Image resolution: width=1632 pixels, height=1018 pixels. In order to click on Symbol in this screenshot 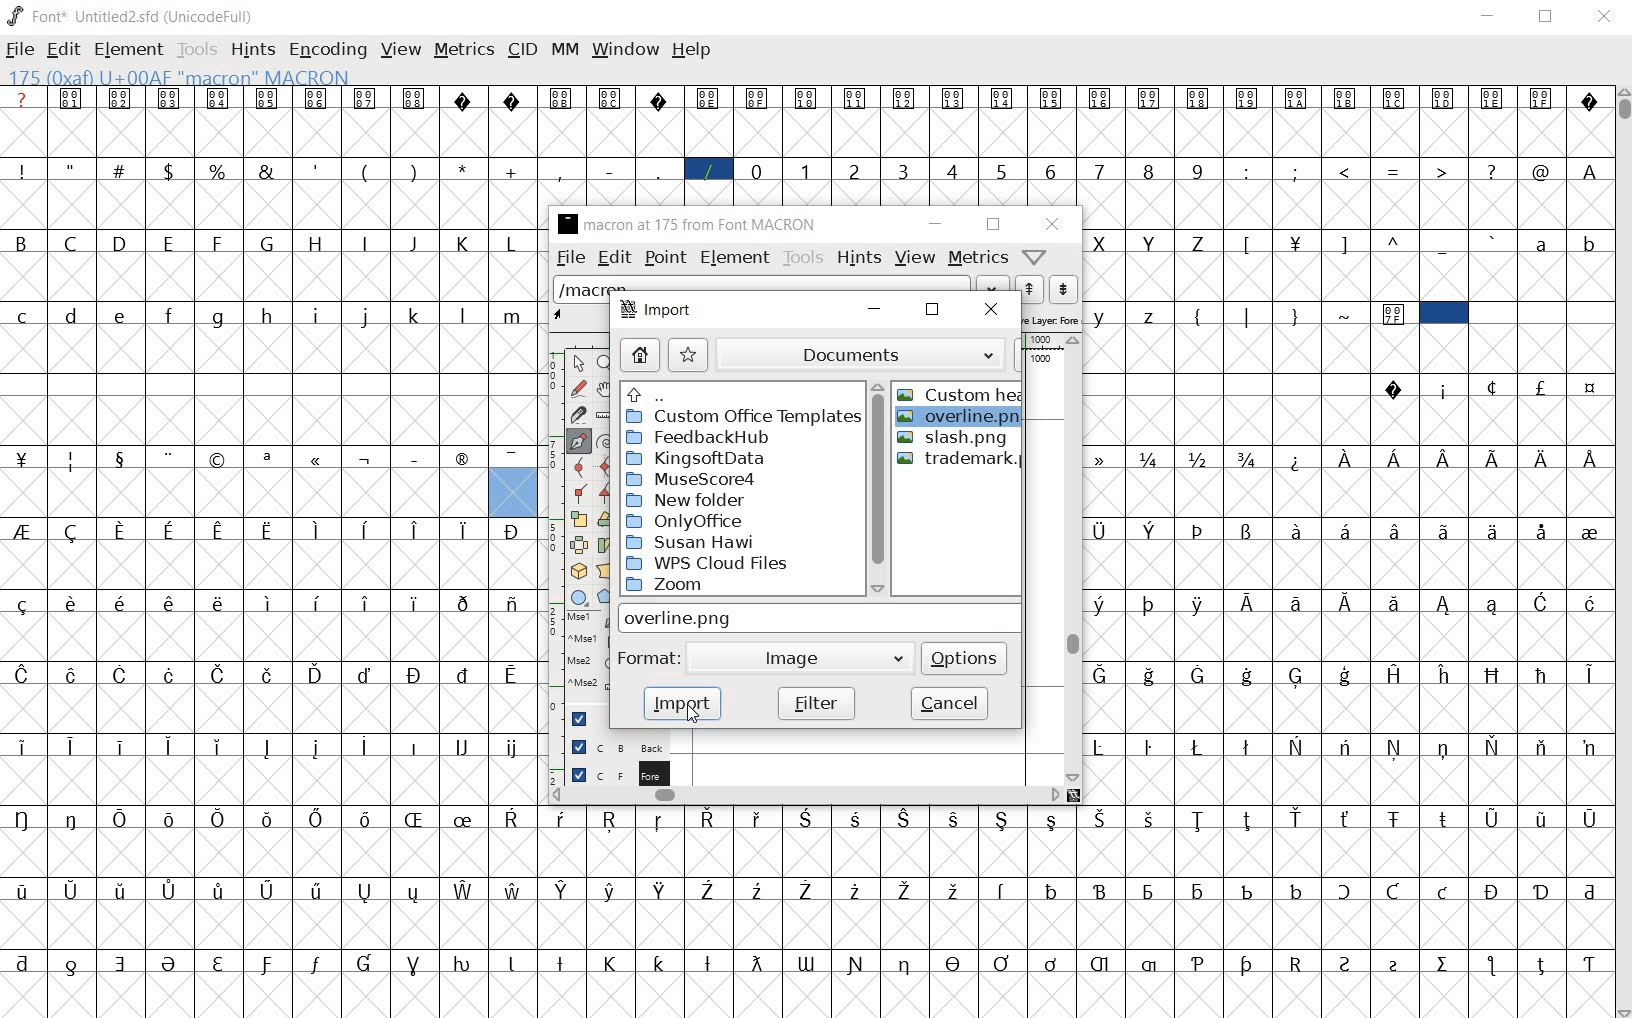, I will do `click(515, 889)`.